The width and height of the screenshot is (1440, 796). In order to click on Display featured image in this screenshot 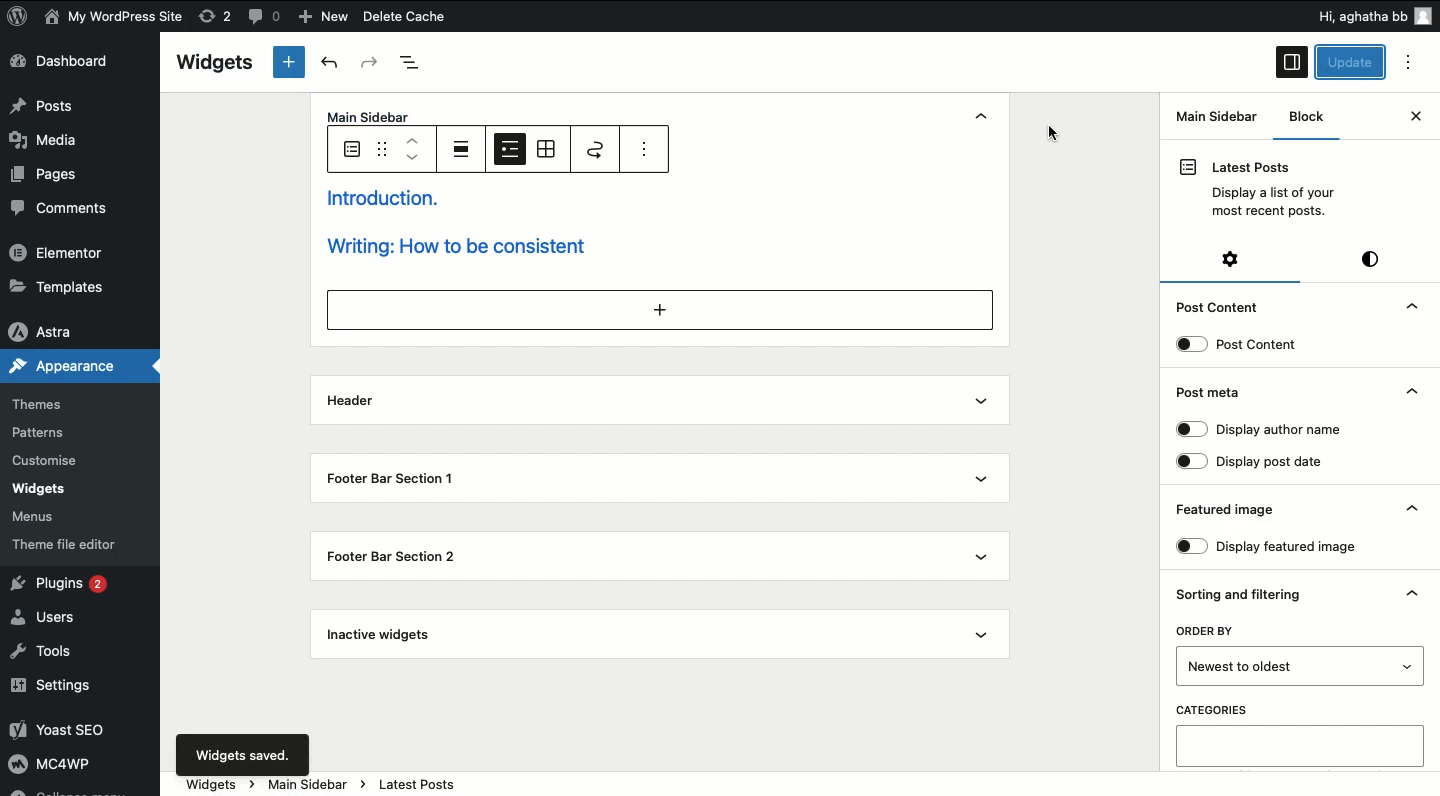, I will do `click(1269, 546)`.